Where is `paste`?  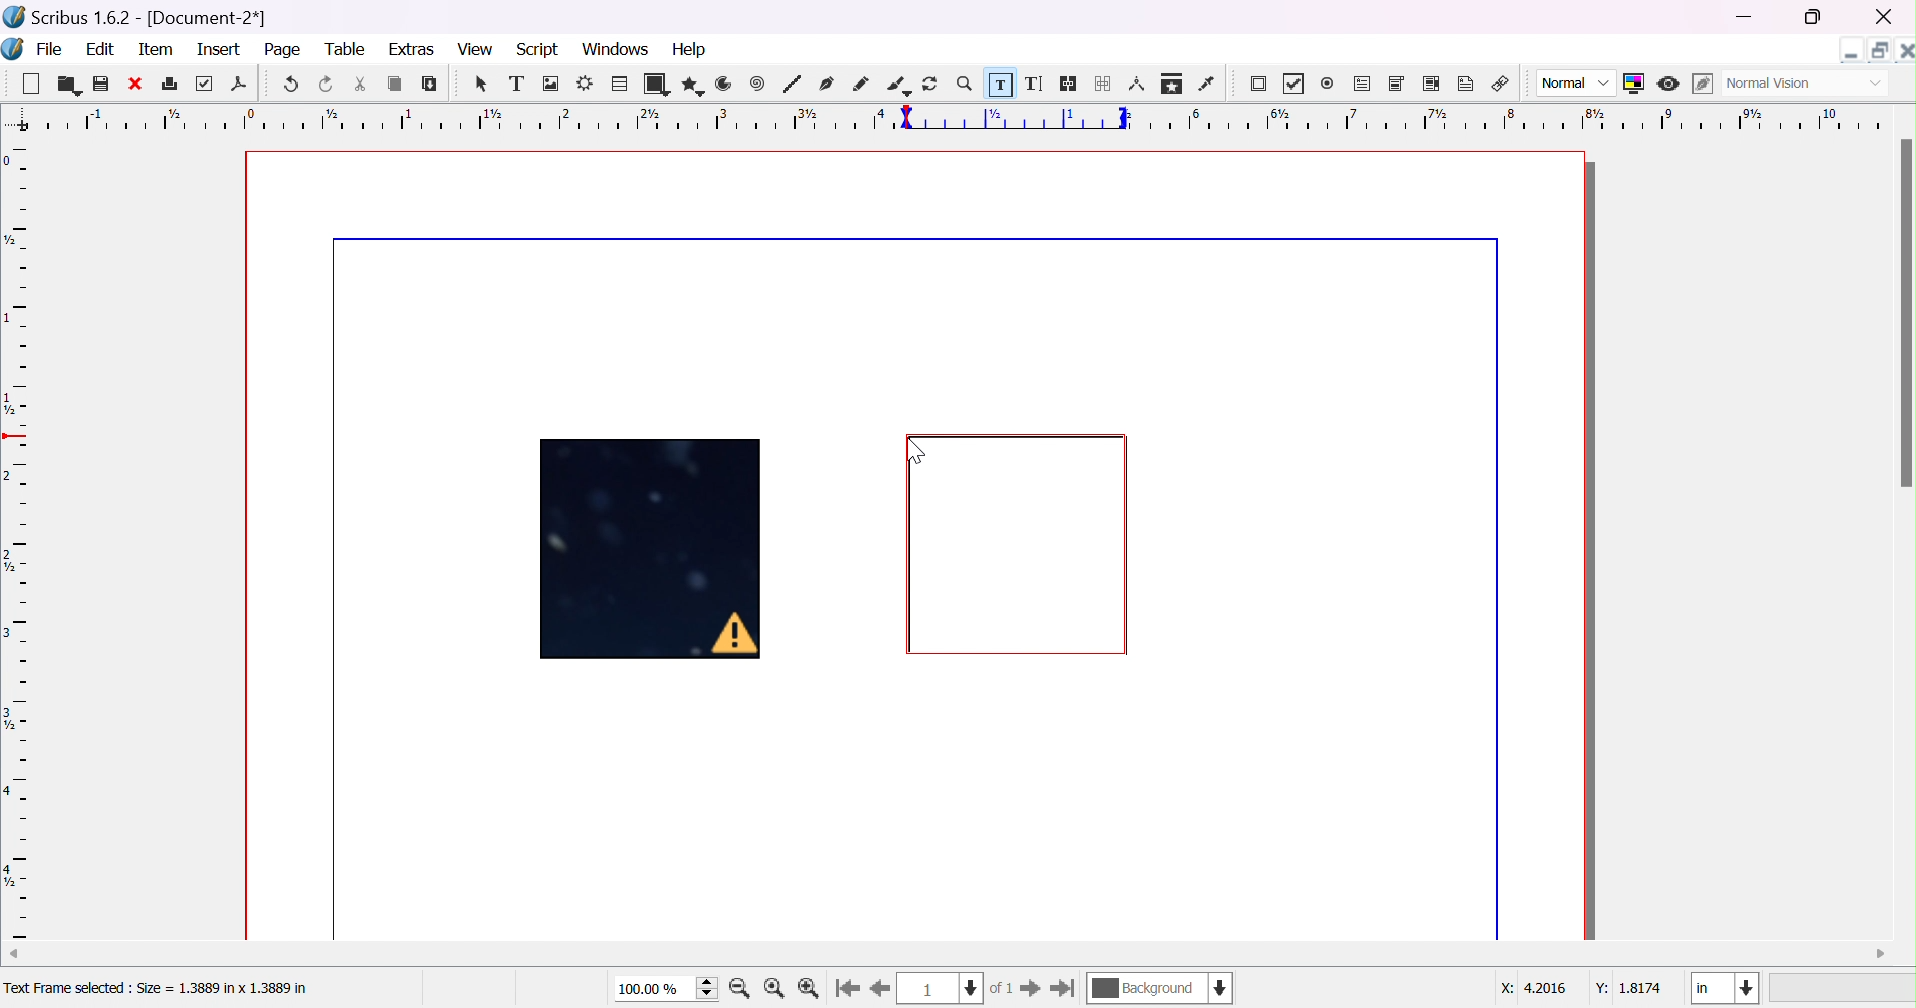
paste is located at coordinates (430, 83).